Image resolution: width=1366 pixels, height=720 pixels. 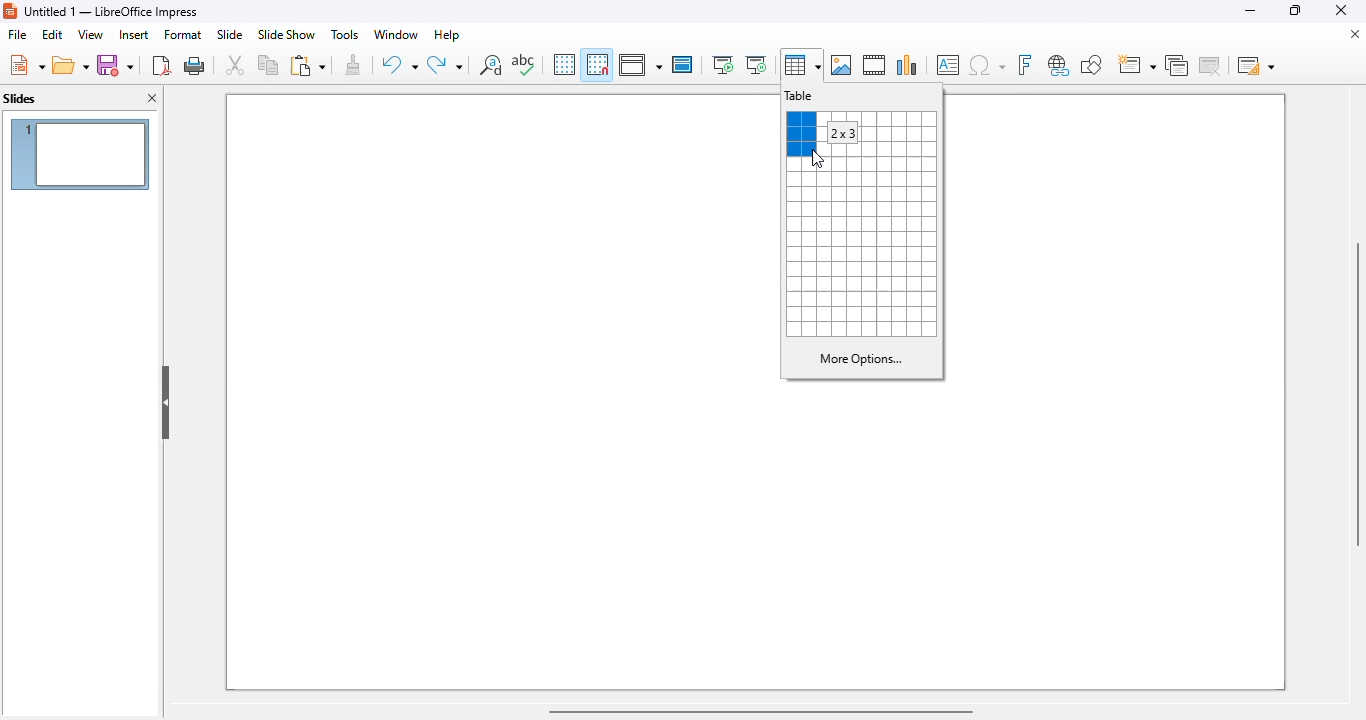 What do you see at coordinates (1176, 65) in the screenshot?
I see `duplicate slide` at bounding box center [1176, 65].